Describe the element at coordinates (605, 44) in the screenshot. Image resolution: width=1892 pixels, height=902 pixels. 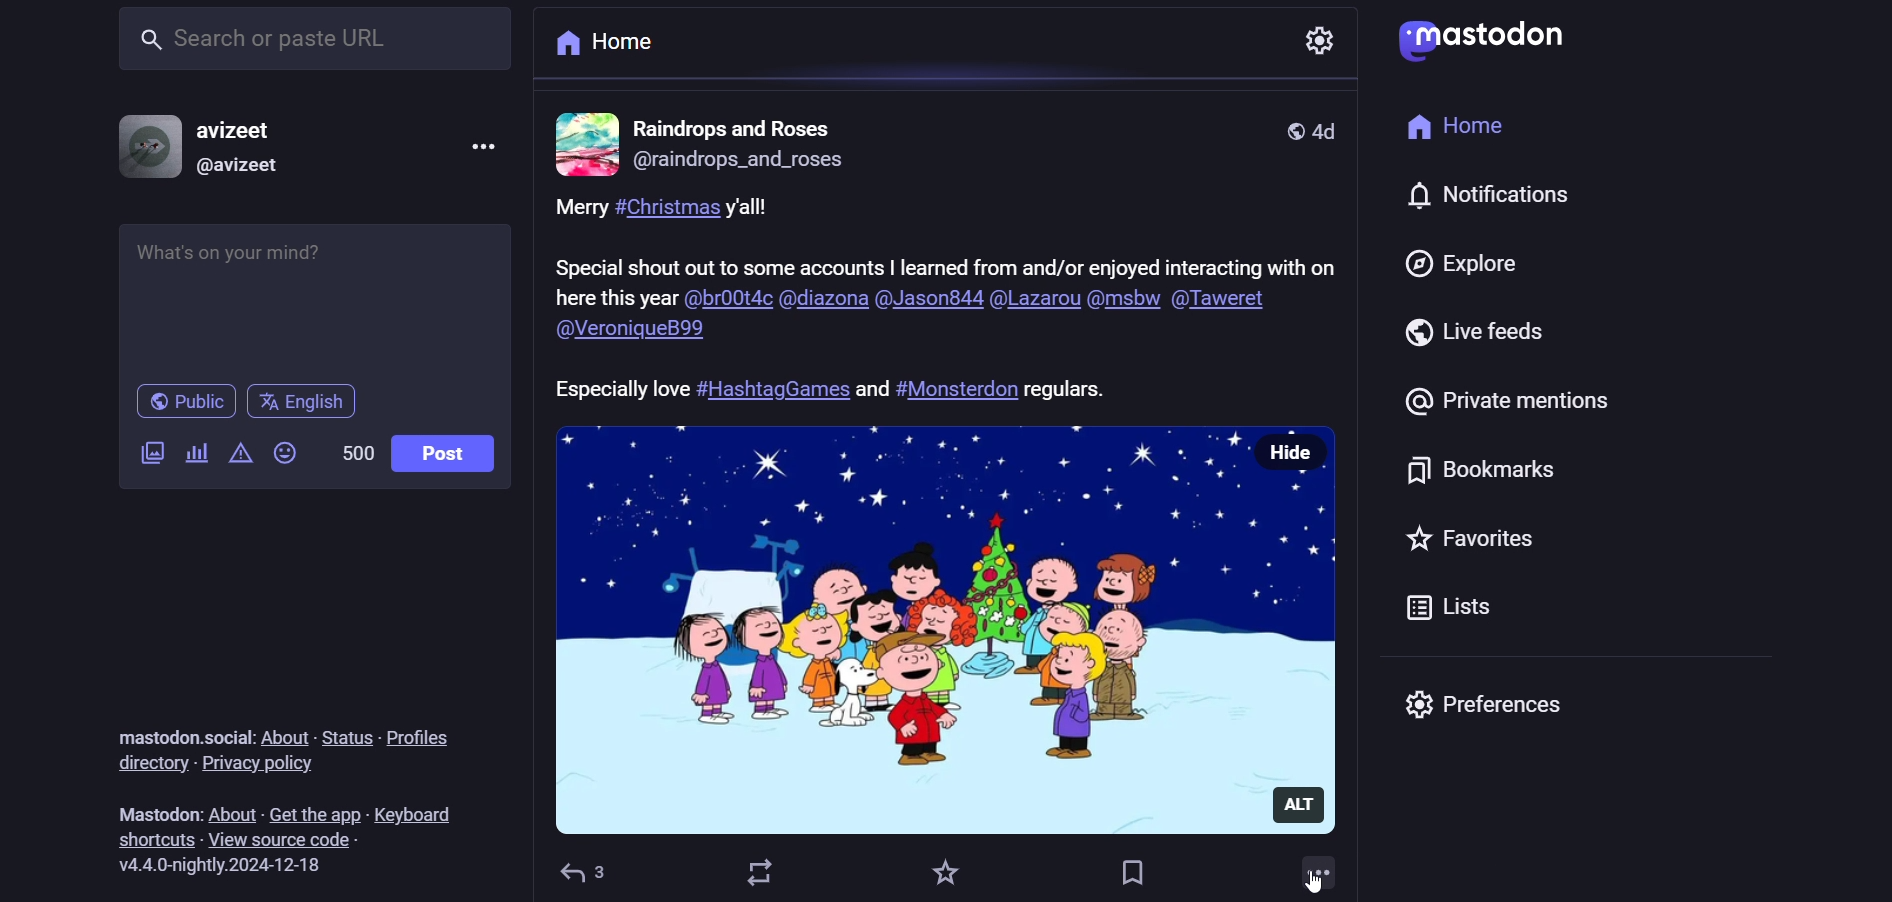
I see `home` at that location.